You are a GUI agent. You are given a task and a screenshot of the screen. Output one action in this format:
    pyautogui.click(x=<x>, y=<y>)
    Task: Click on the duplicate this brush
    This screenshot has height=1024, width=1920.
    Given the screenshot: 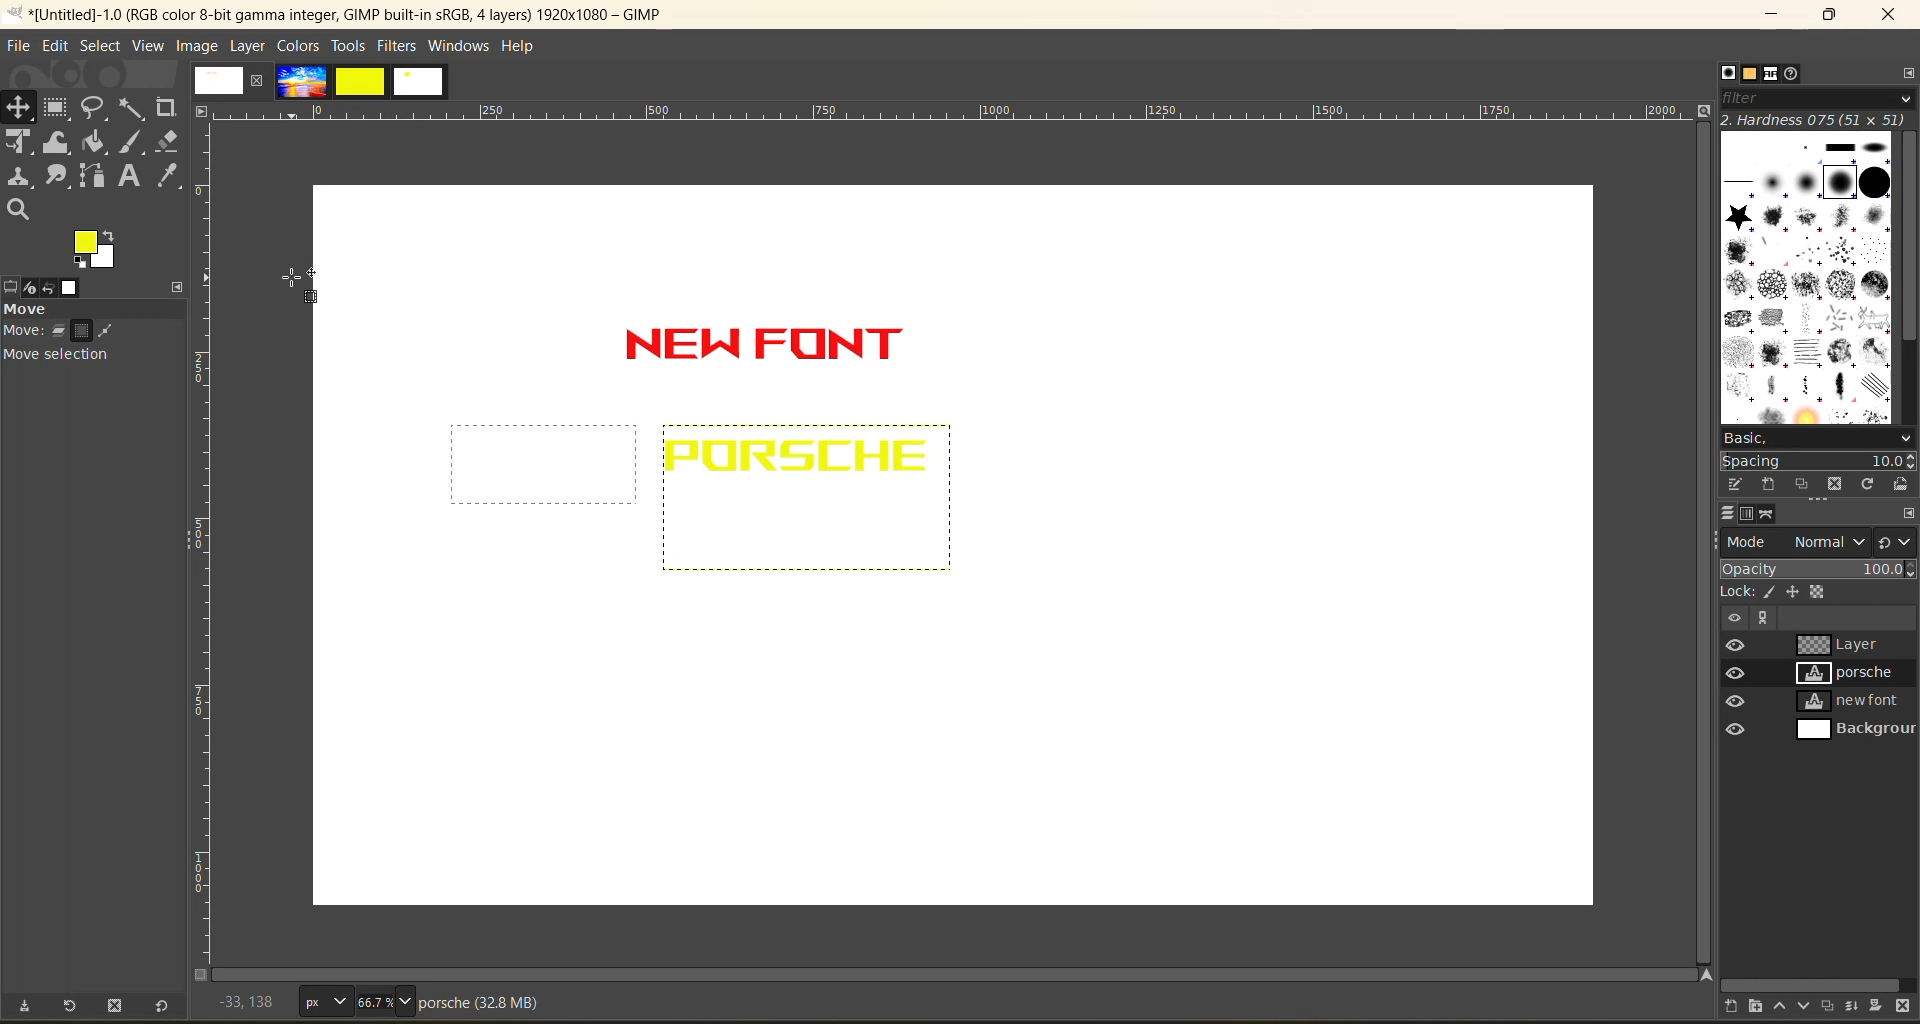 What is the action you would take?
    pyautogui.click(x=1791, y=483)
    